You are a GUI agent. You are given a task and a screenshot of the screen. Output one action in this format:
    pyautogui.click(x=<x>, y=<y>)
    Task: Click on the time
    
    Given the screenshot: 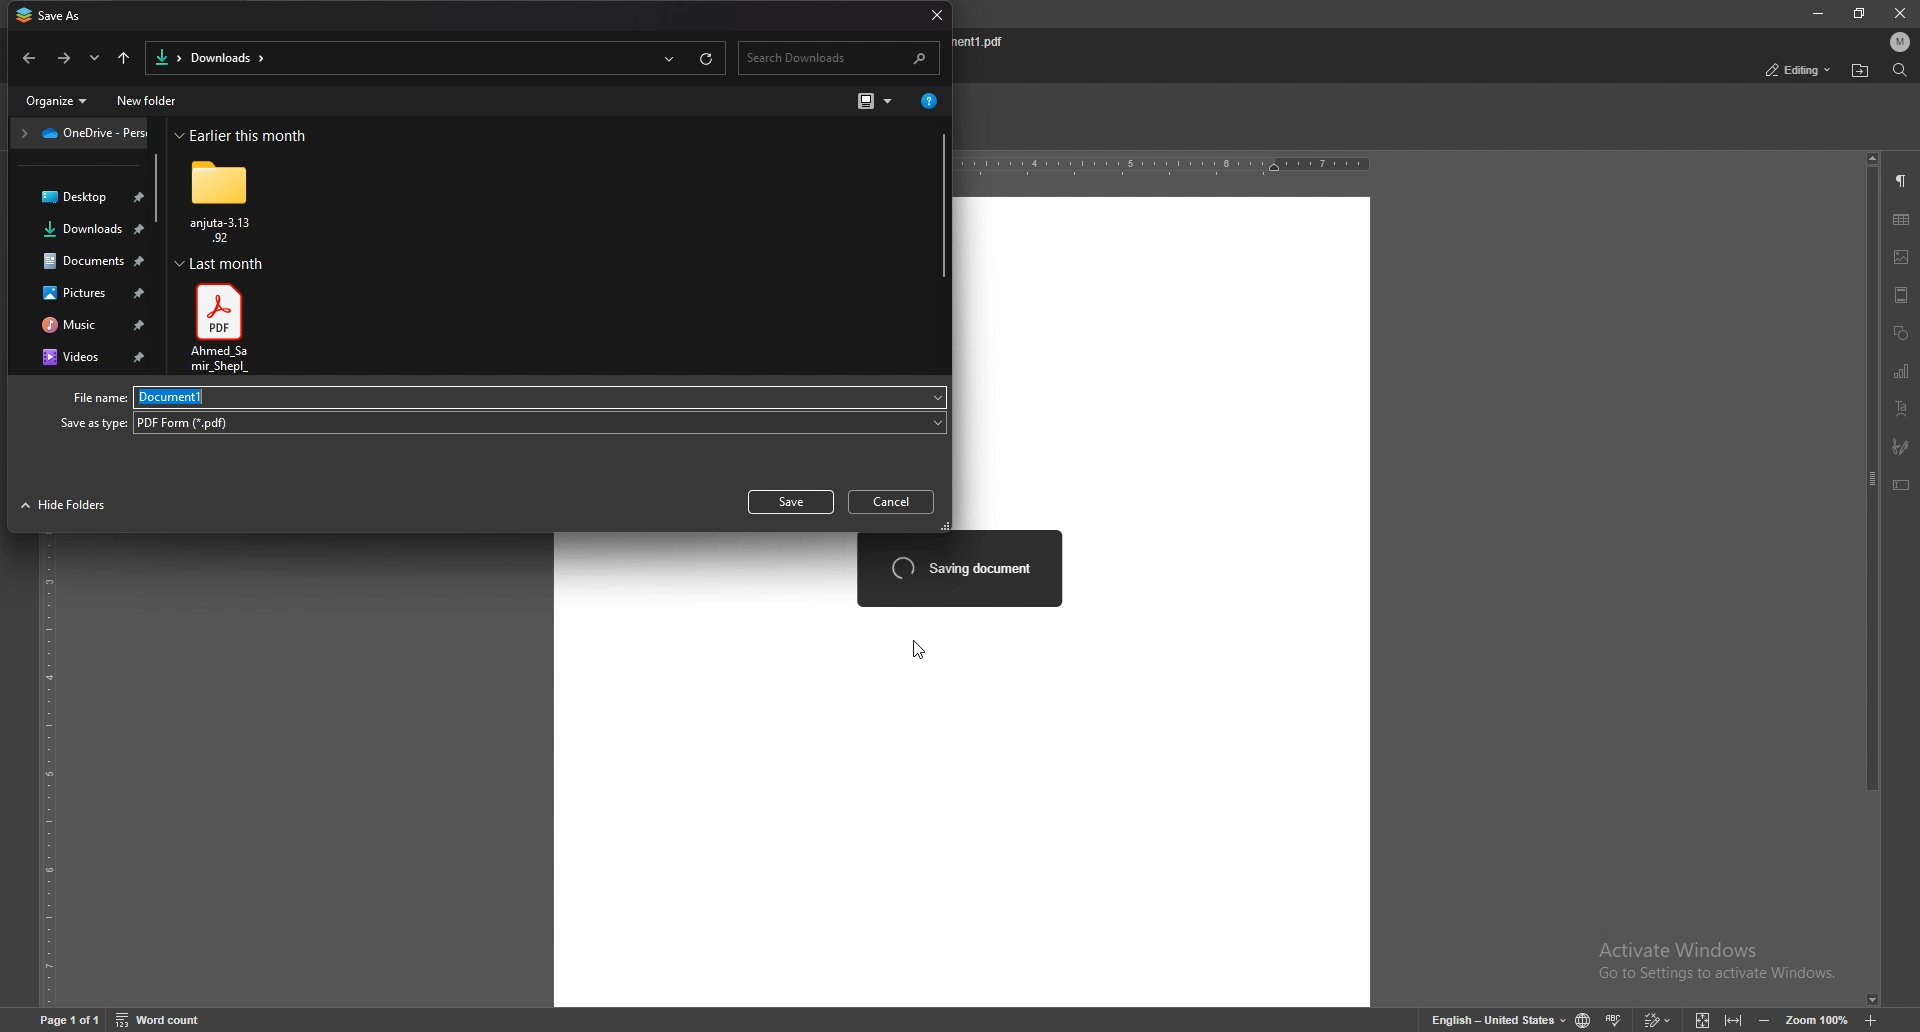 What is the action you would take?
    pyautogui.click(x=219, y=264)
    